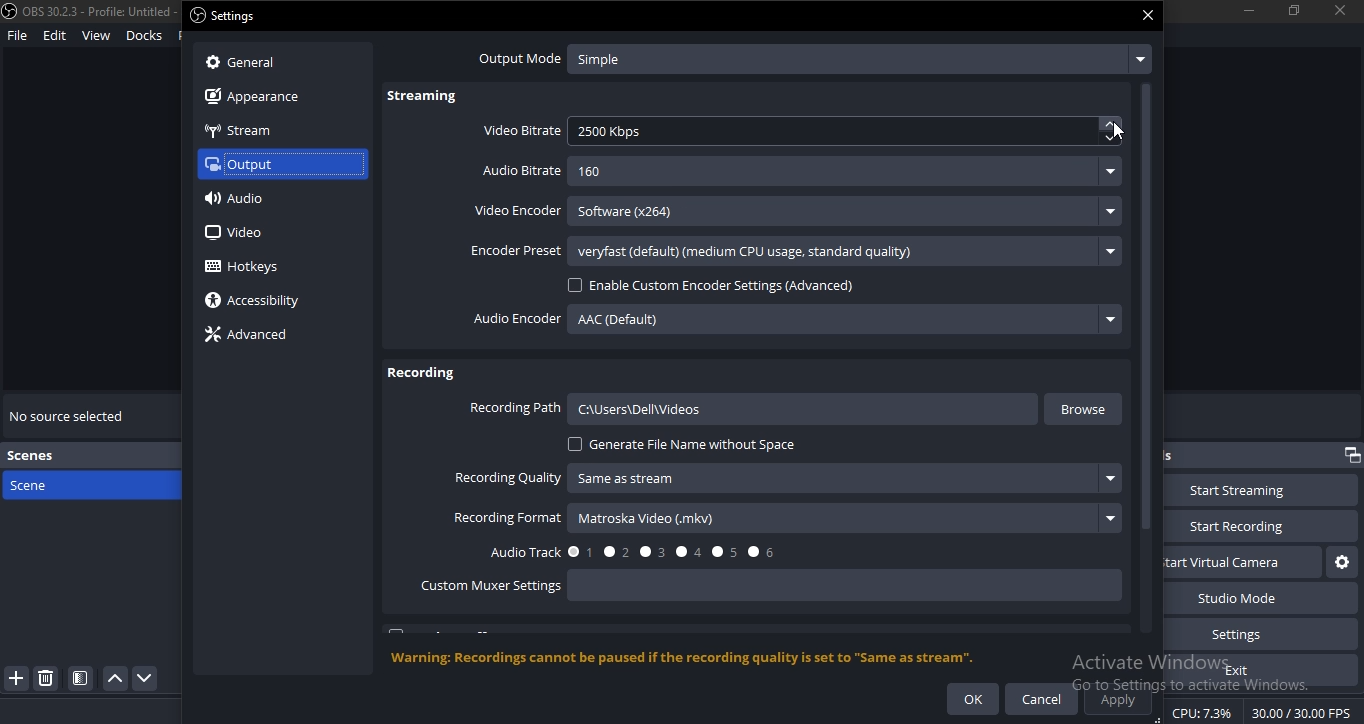 This screenshot has height=724, width=1364. What do you see at coordinates (38, 457) in the screenshot?
I see `scenes` at bounding box center [38, 457].